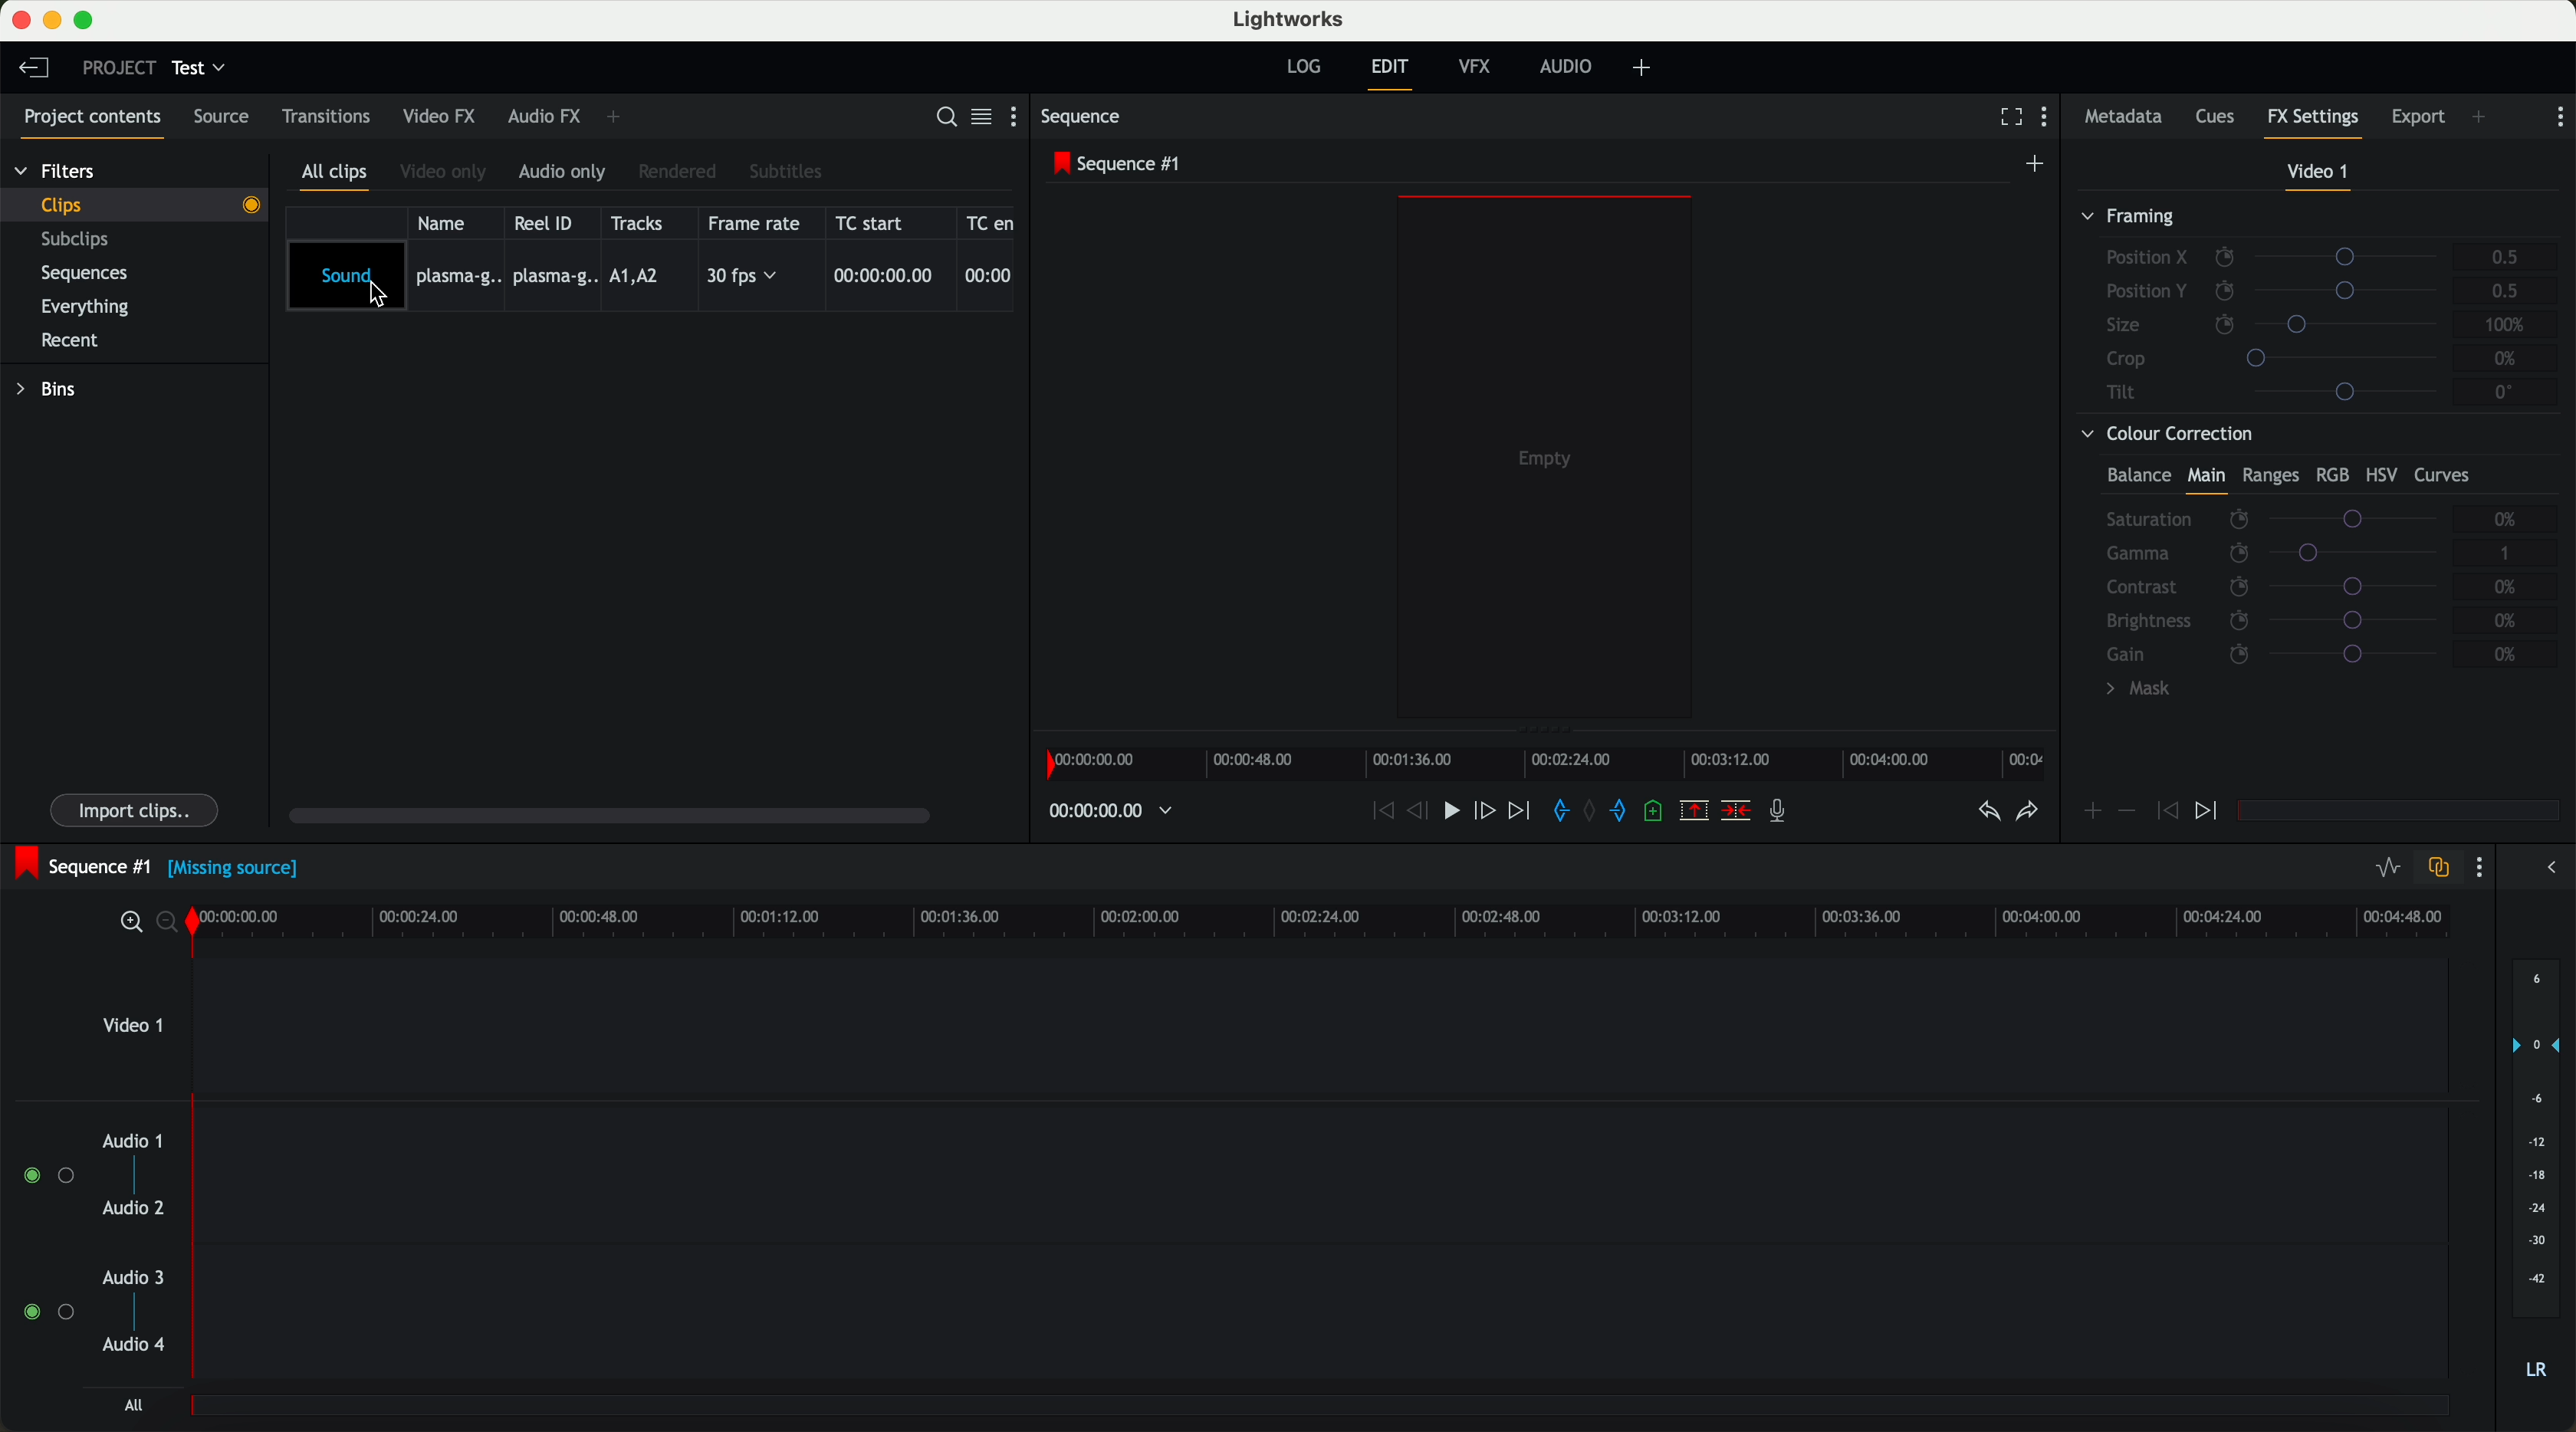 The height and width of the screenshot is (1432, 2576). I want to click on audio only, so click(565, 173).